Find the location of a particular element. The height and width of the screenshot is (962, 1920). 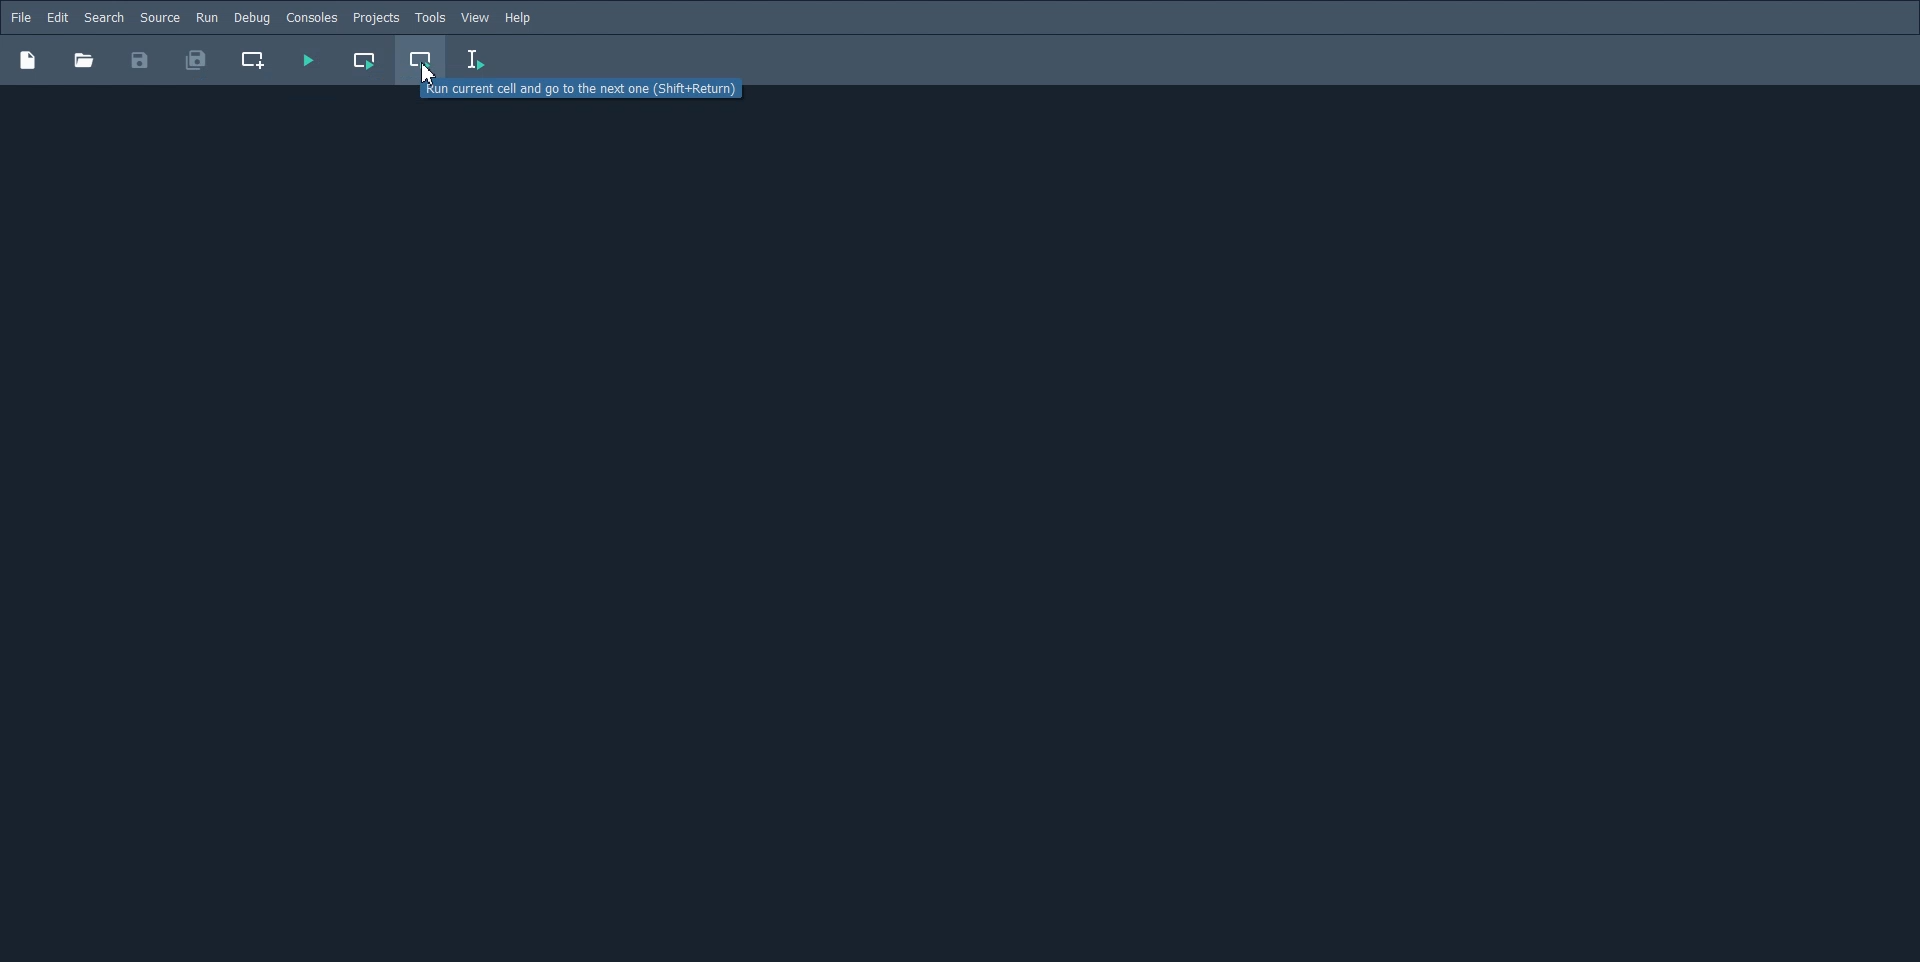

Help is located at coordinates (520, 18).